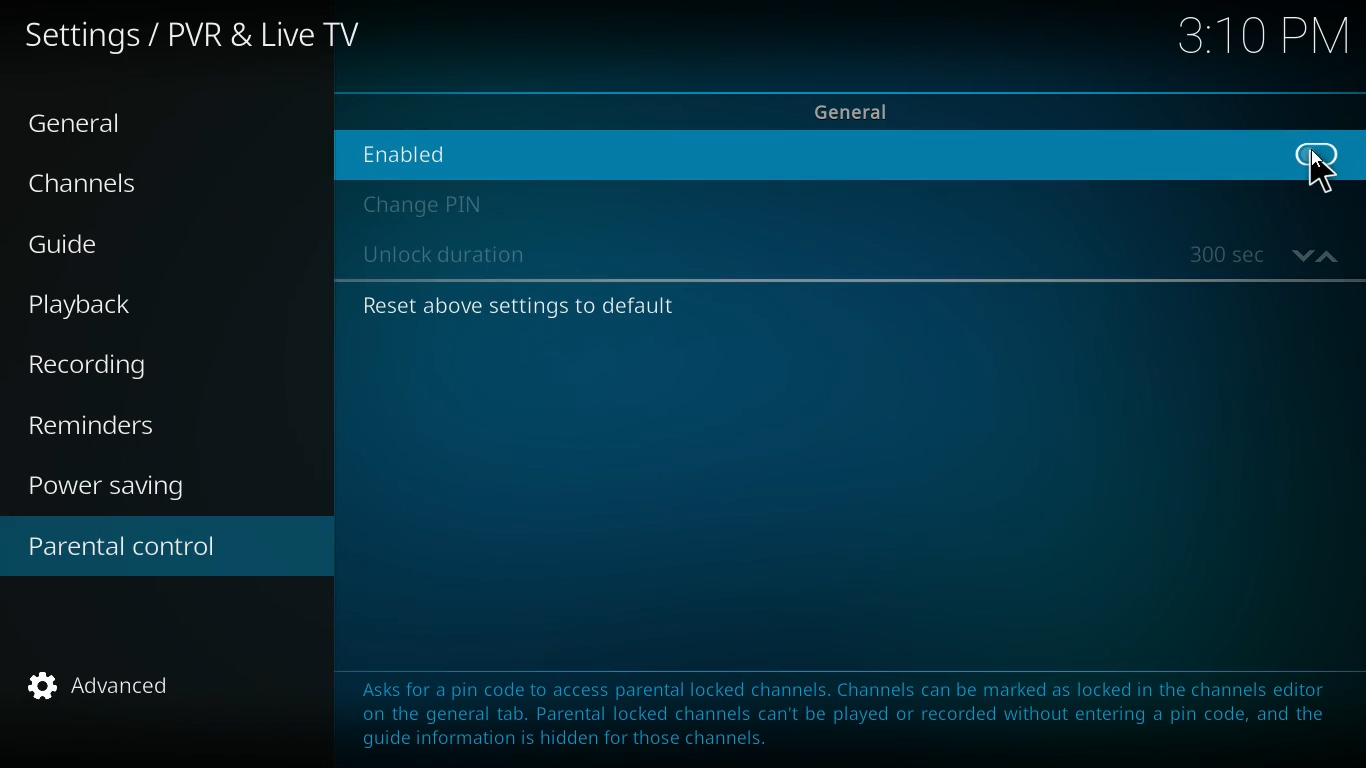 This screenshot has height=768, width=1366. Describe the element at coordinates (119, 489) in the screenshot. I see `power saving` at that location.